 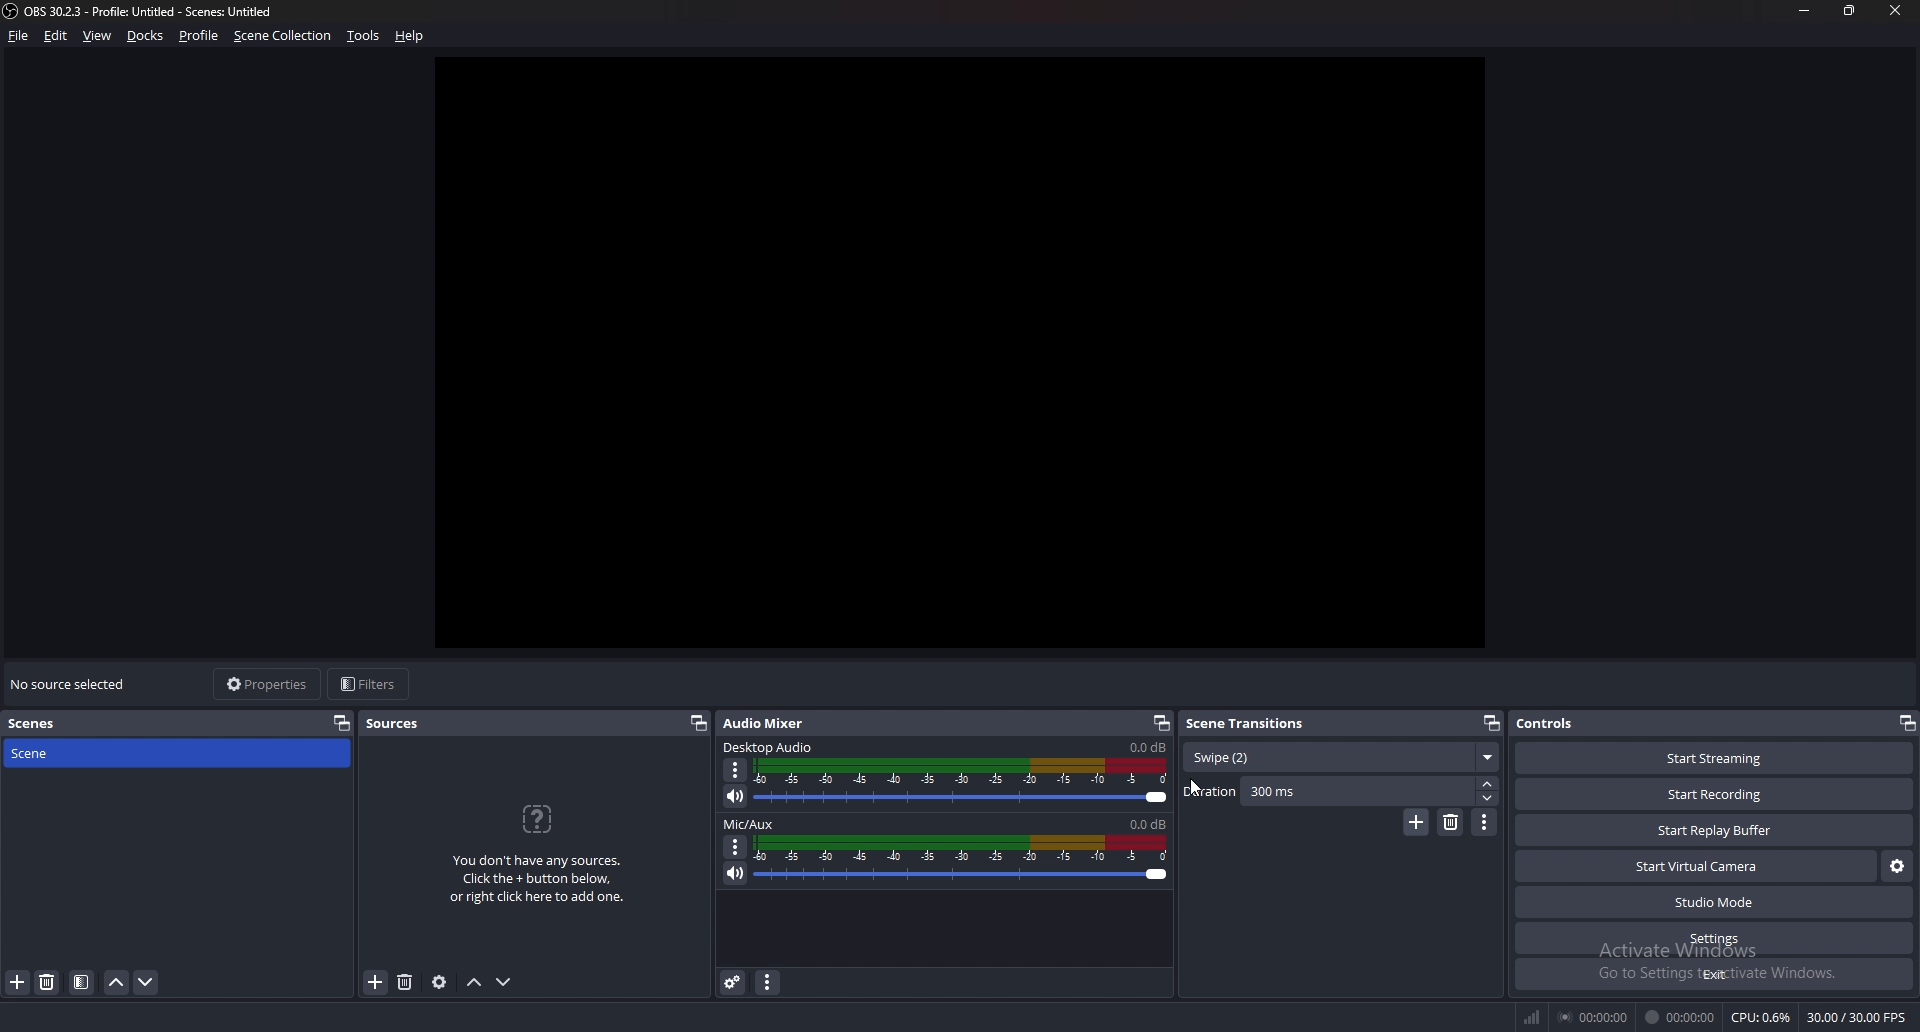 What do you see at coordinates (1716, 939) in the screenshot?
I see `settings` at bounding box center [1716, 939].